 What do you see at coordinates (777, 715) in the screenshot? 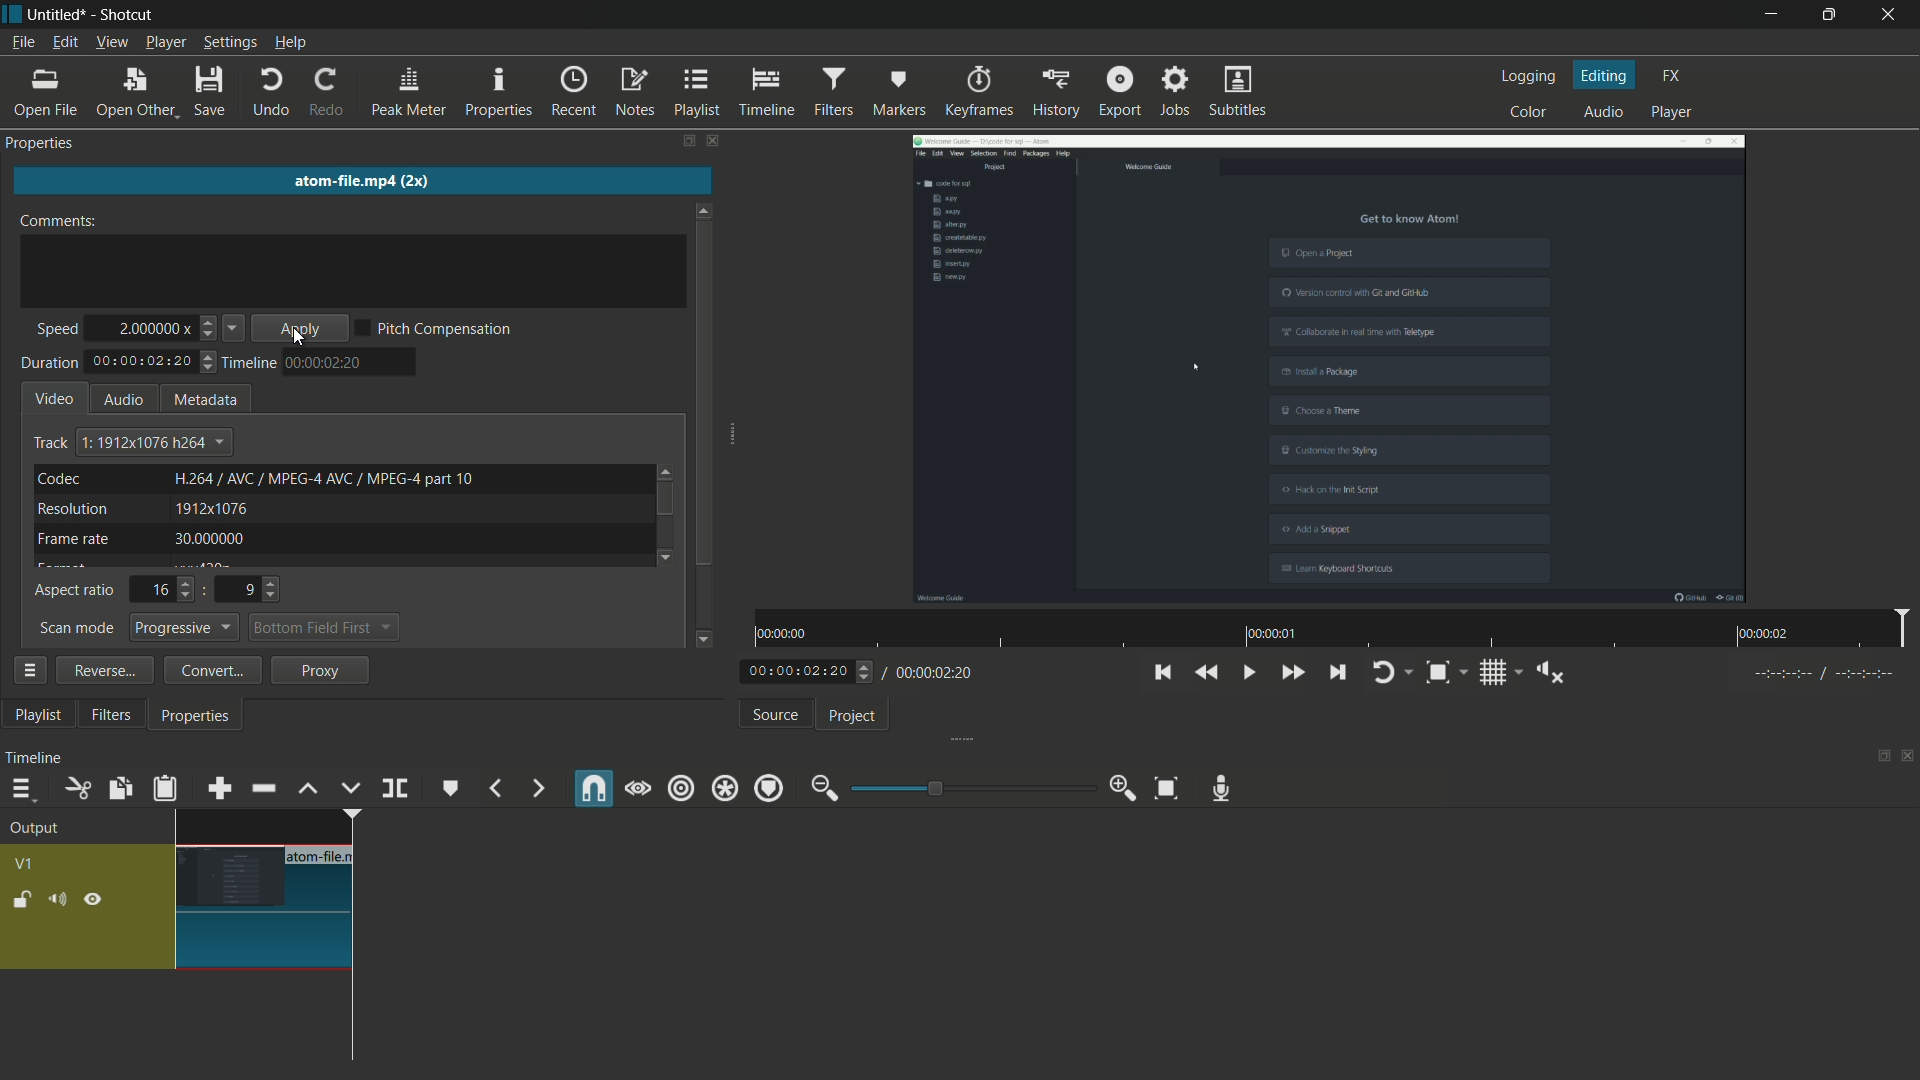
I see `source` at bounding box center [777, 715].